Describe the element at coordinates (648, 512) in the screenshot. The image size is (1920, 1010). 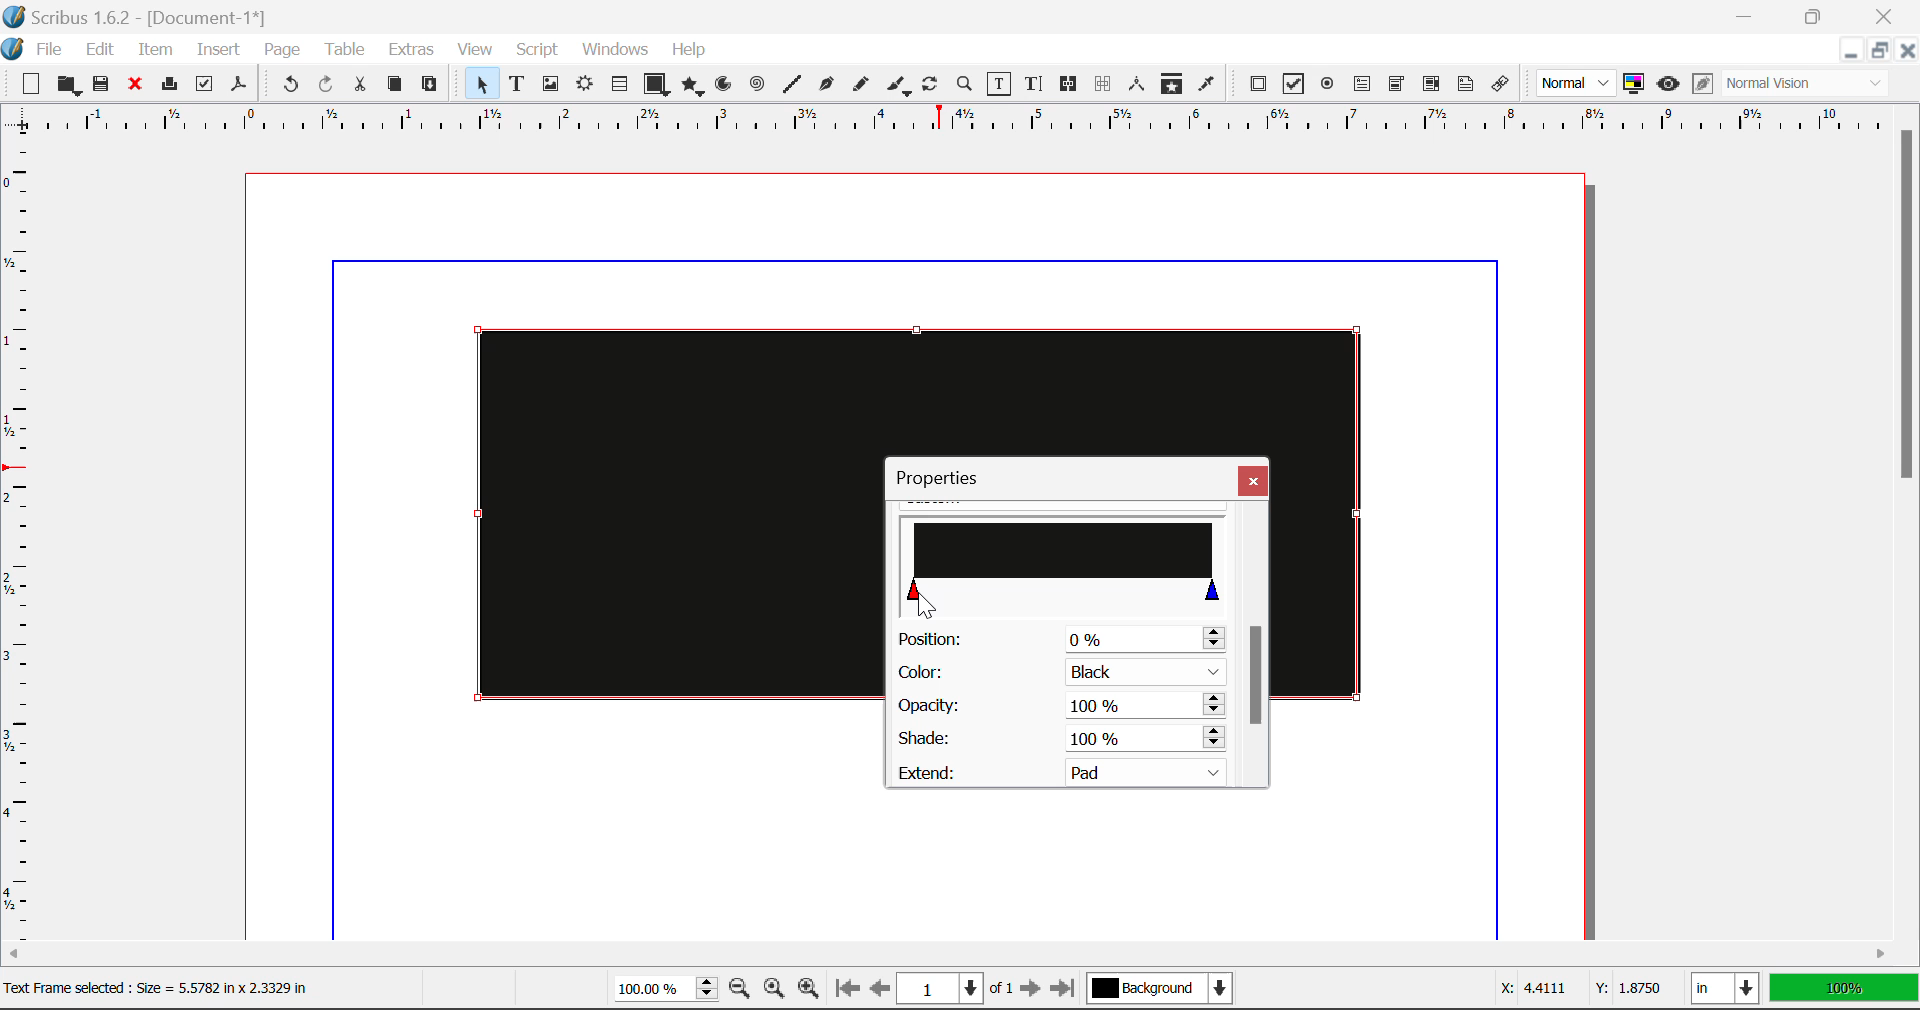
I see `Text Frame Color Changed` at that location.